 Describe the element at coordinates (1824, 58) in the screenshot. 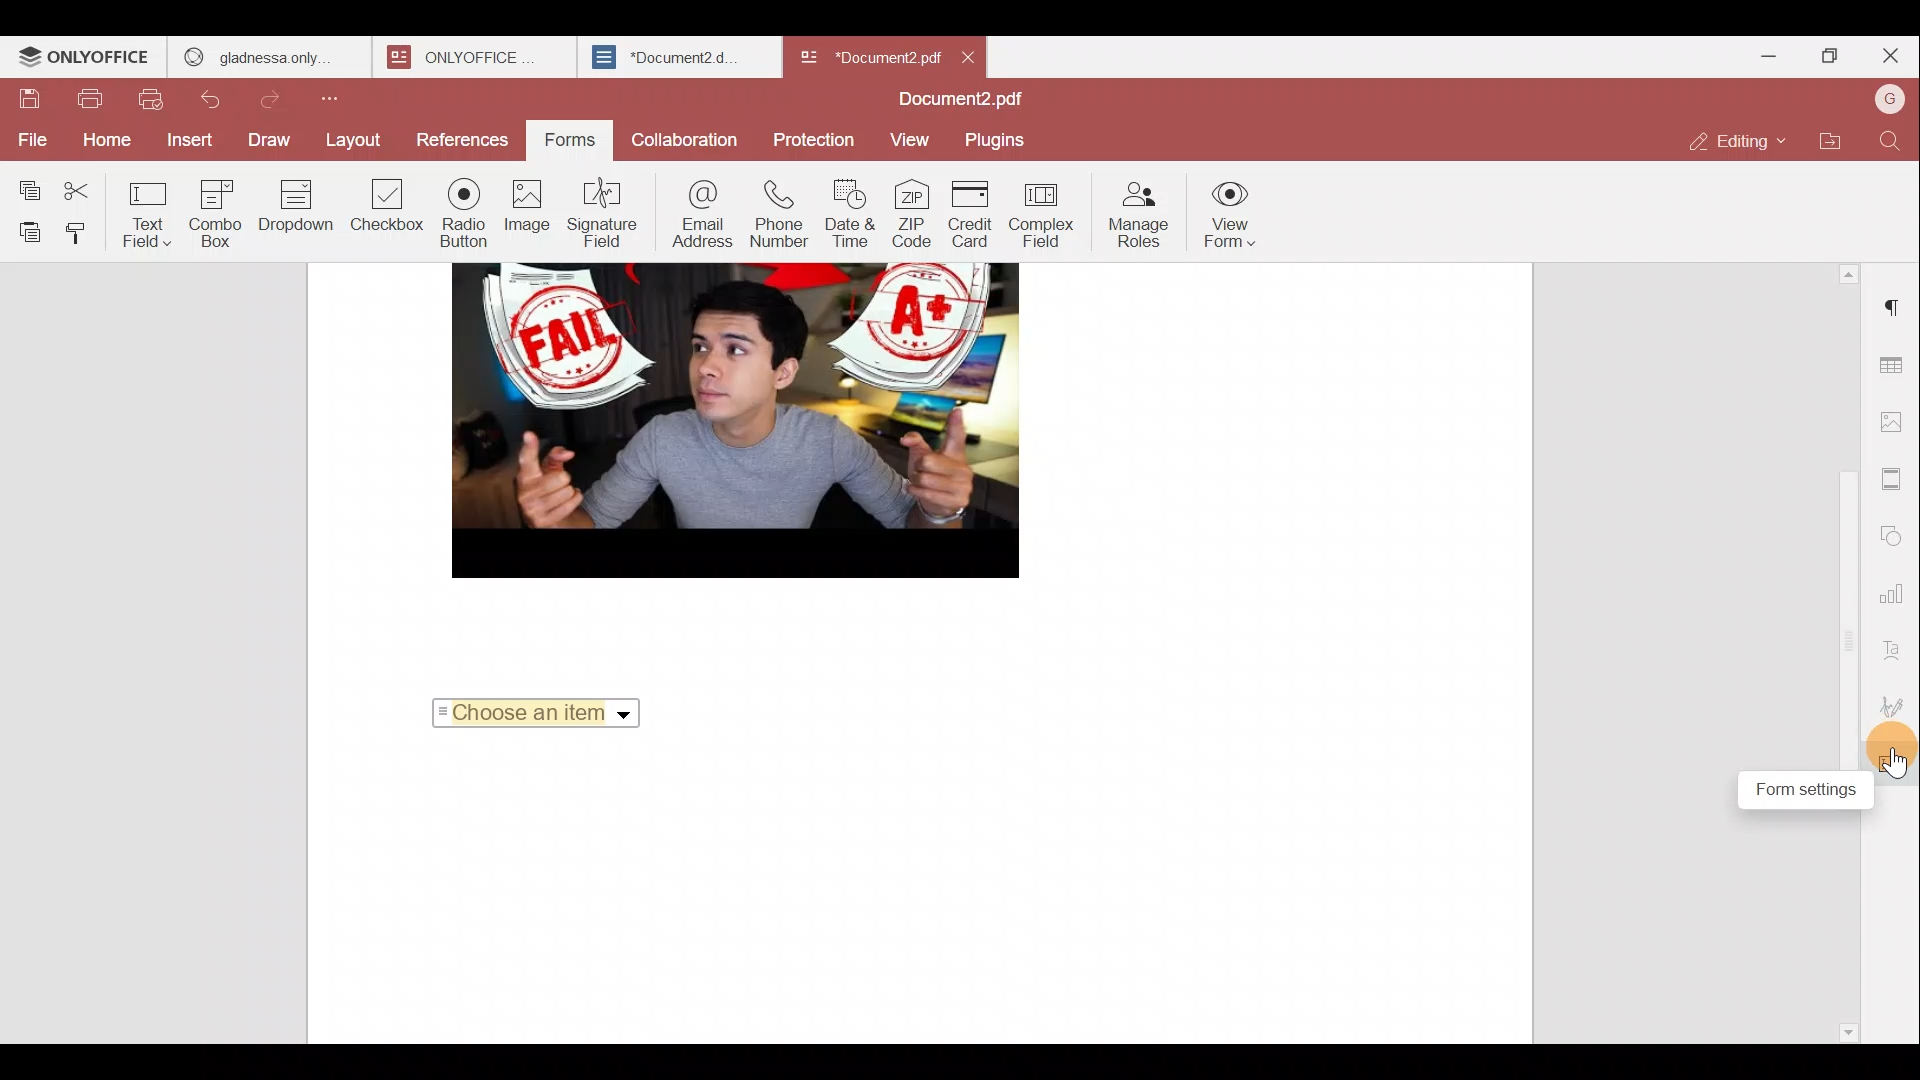

I see `Maximize` at that location.